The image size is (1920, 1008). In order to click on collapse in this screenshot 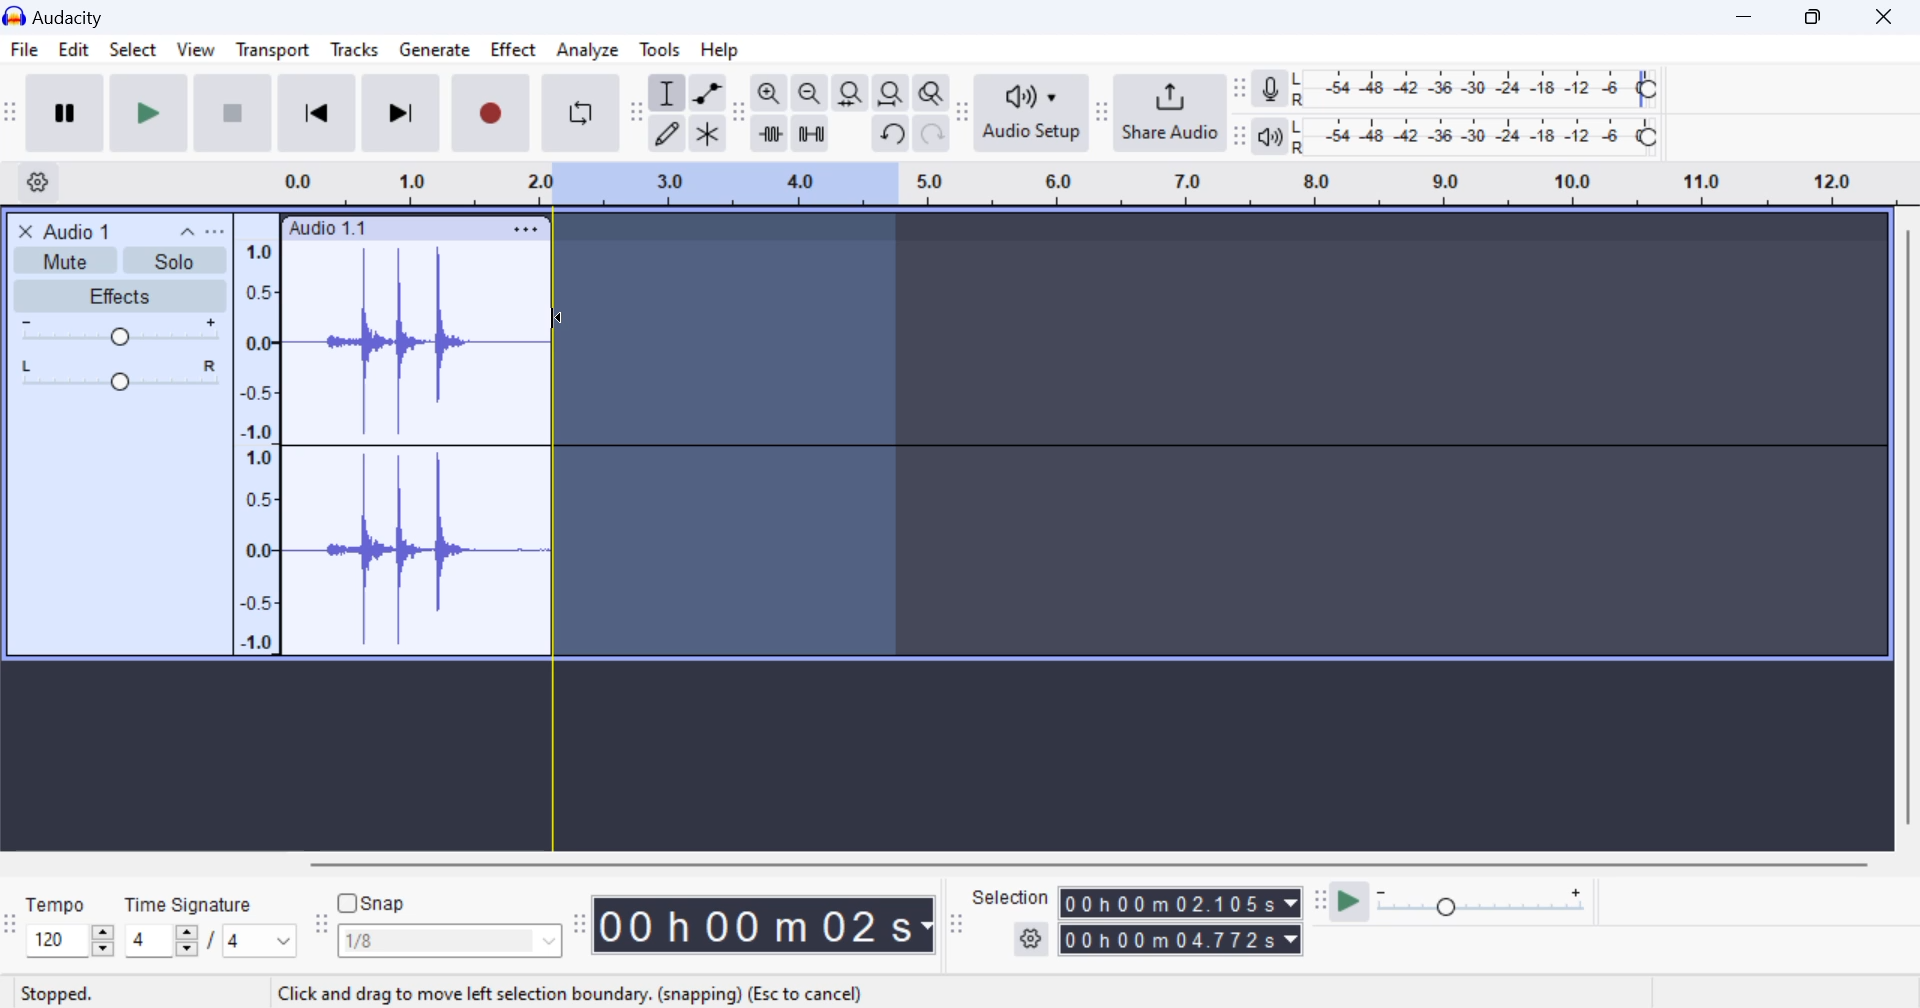, I will do `click(185, 230)`.